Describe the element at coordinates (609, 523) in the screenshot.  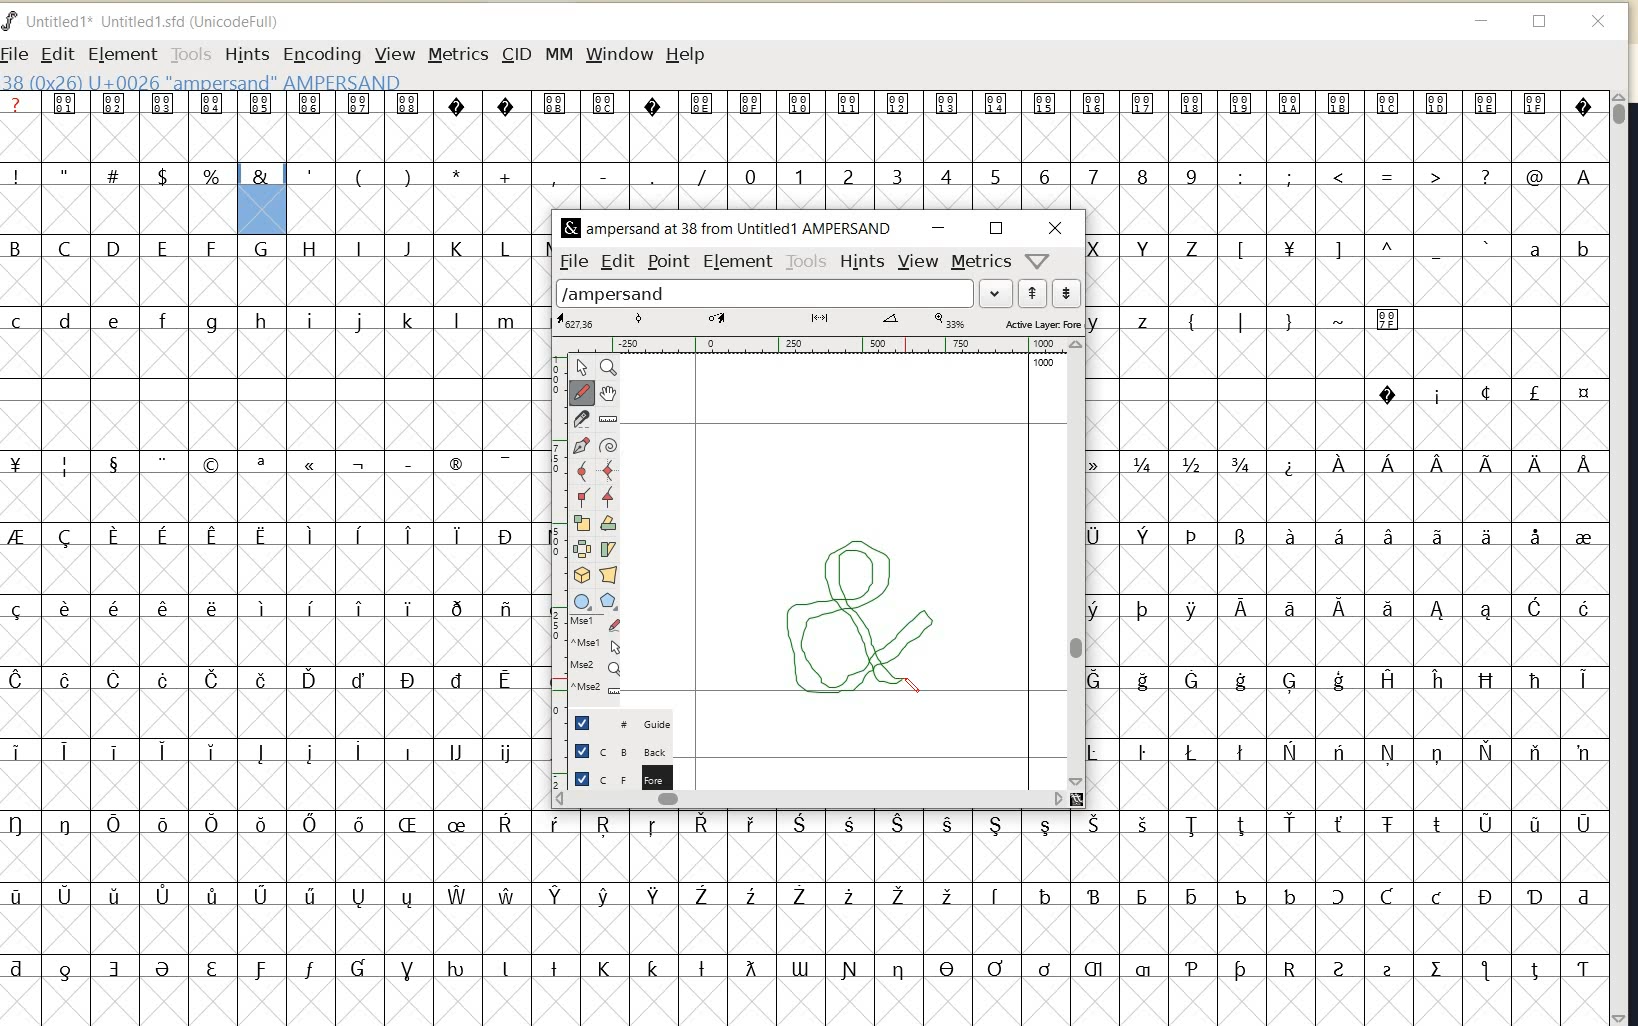
I see `rotate the selection` at that location.